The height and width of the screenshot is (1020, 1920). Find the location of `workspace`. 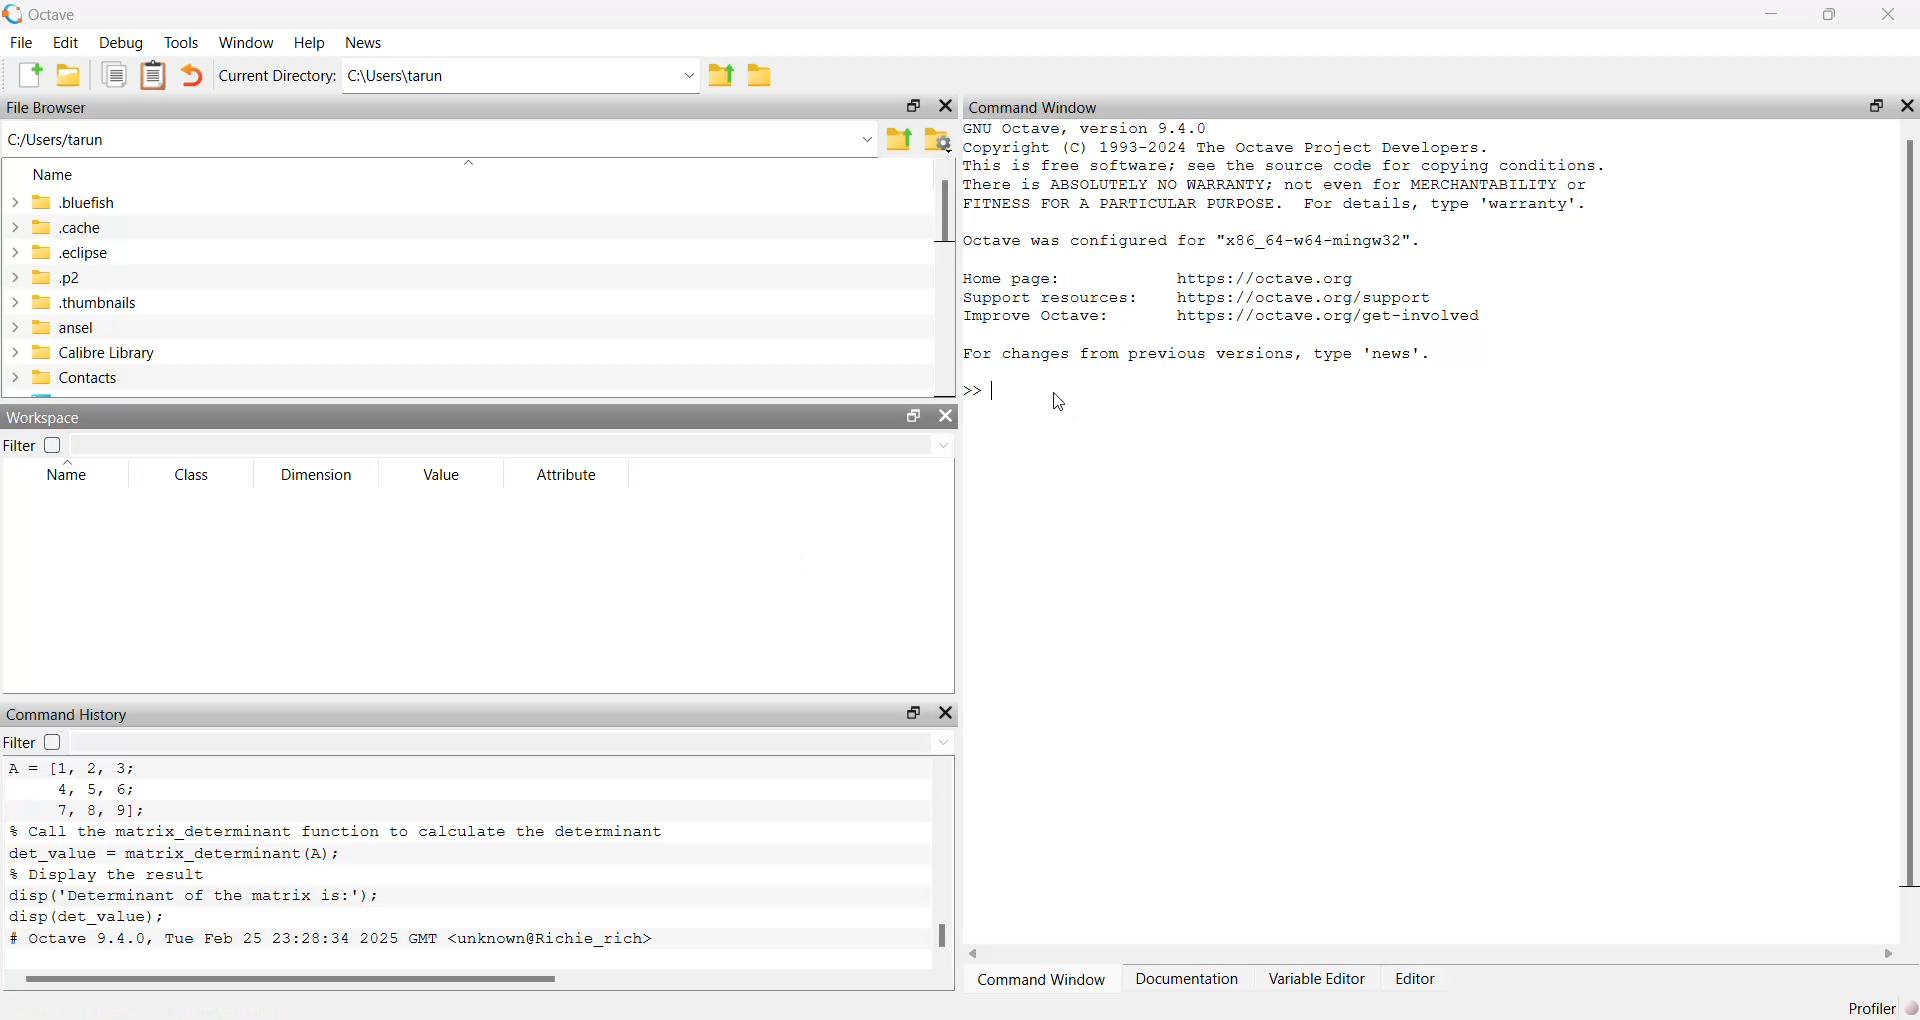

workspace is located at coordinates (45, 419).